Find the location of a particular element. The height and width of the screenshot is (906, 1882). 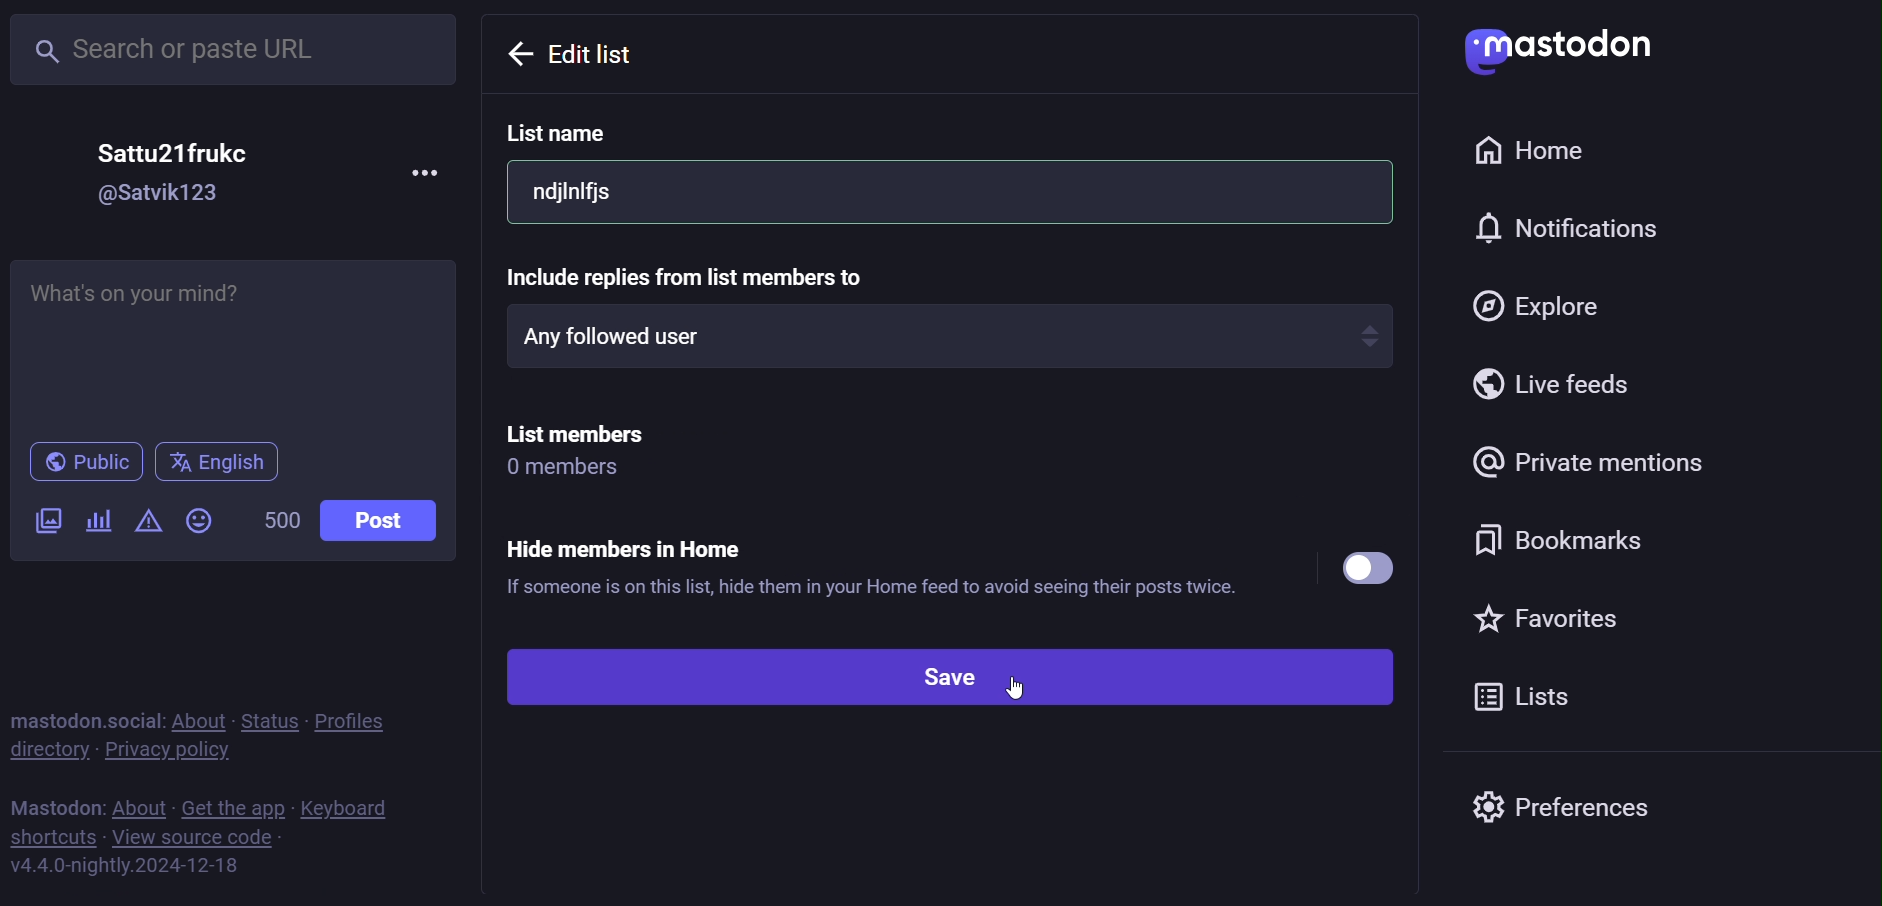

status is located at coordinates (269, 718).